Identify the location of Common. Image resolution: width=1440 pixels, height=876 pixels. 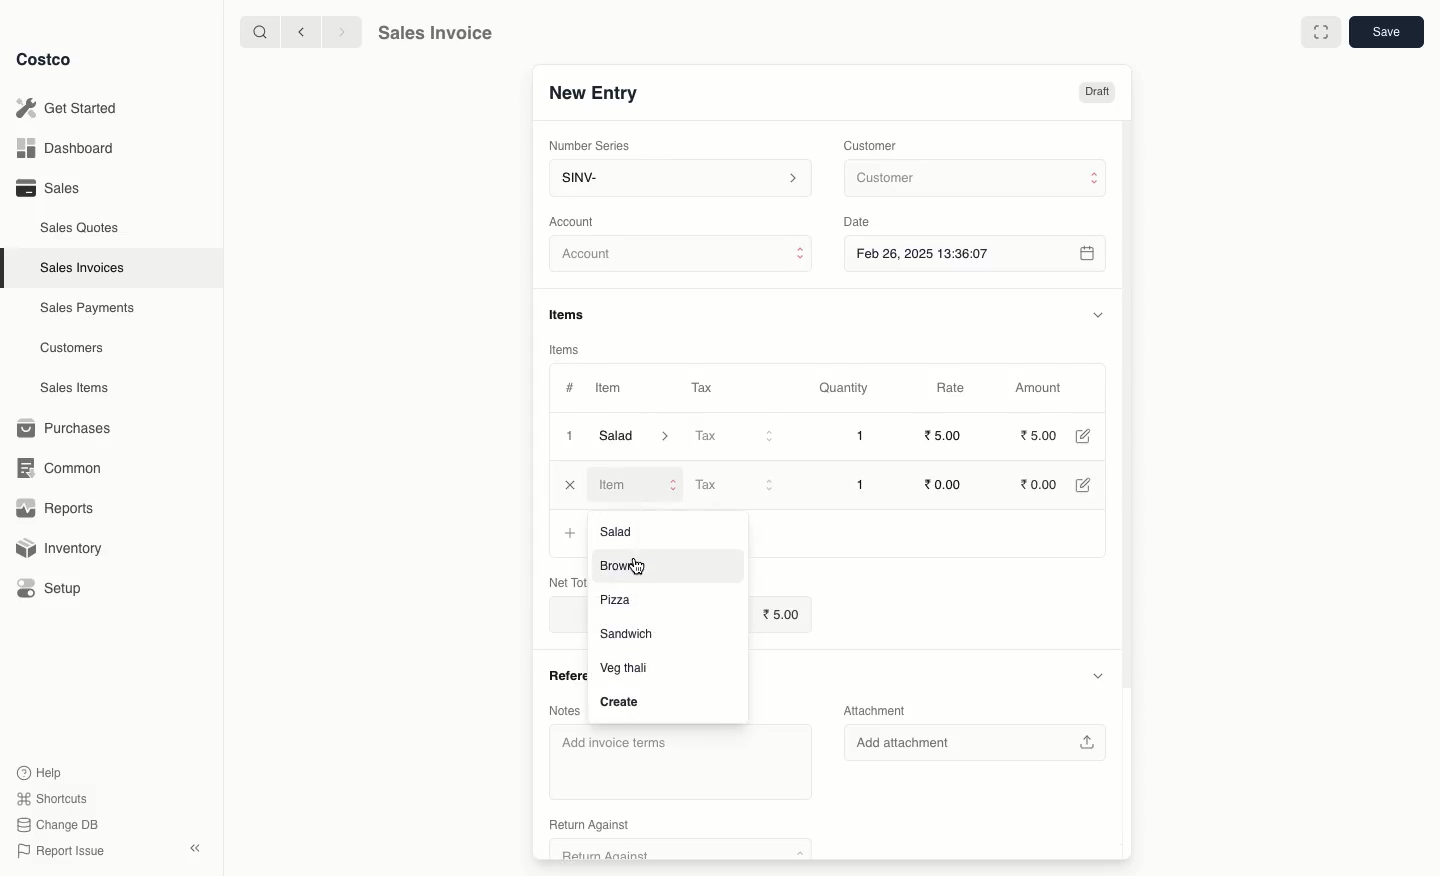
(68, 468).